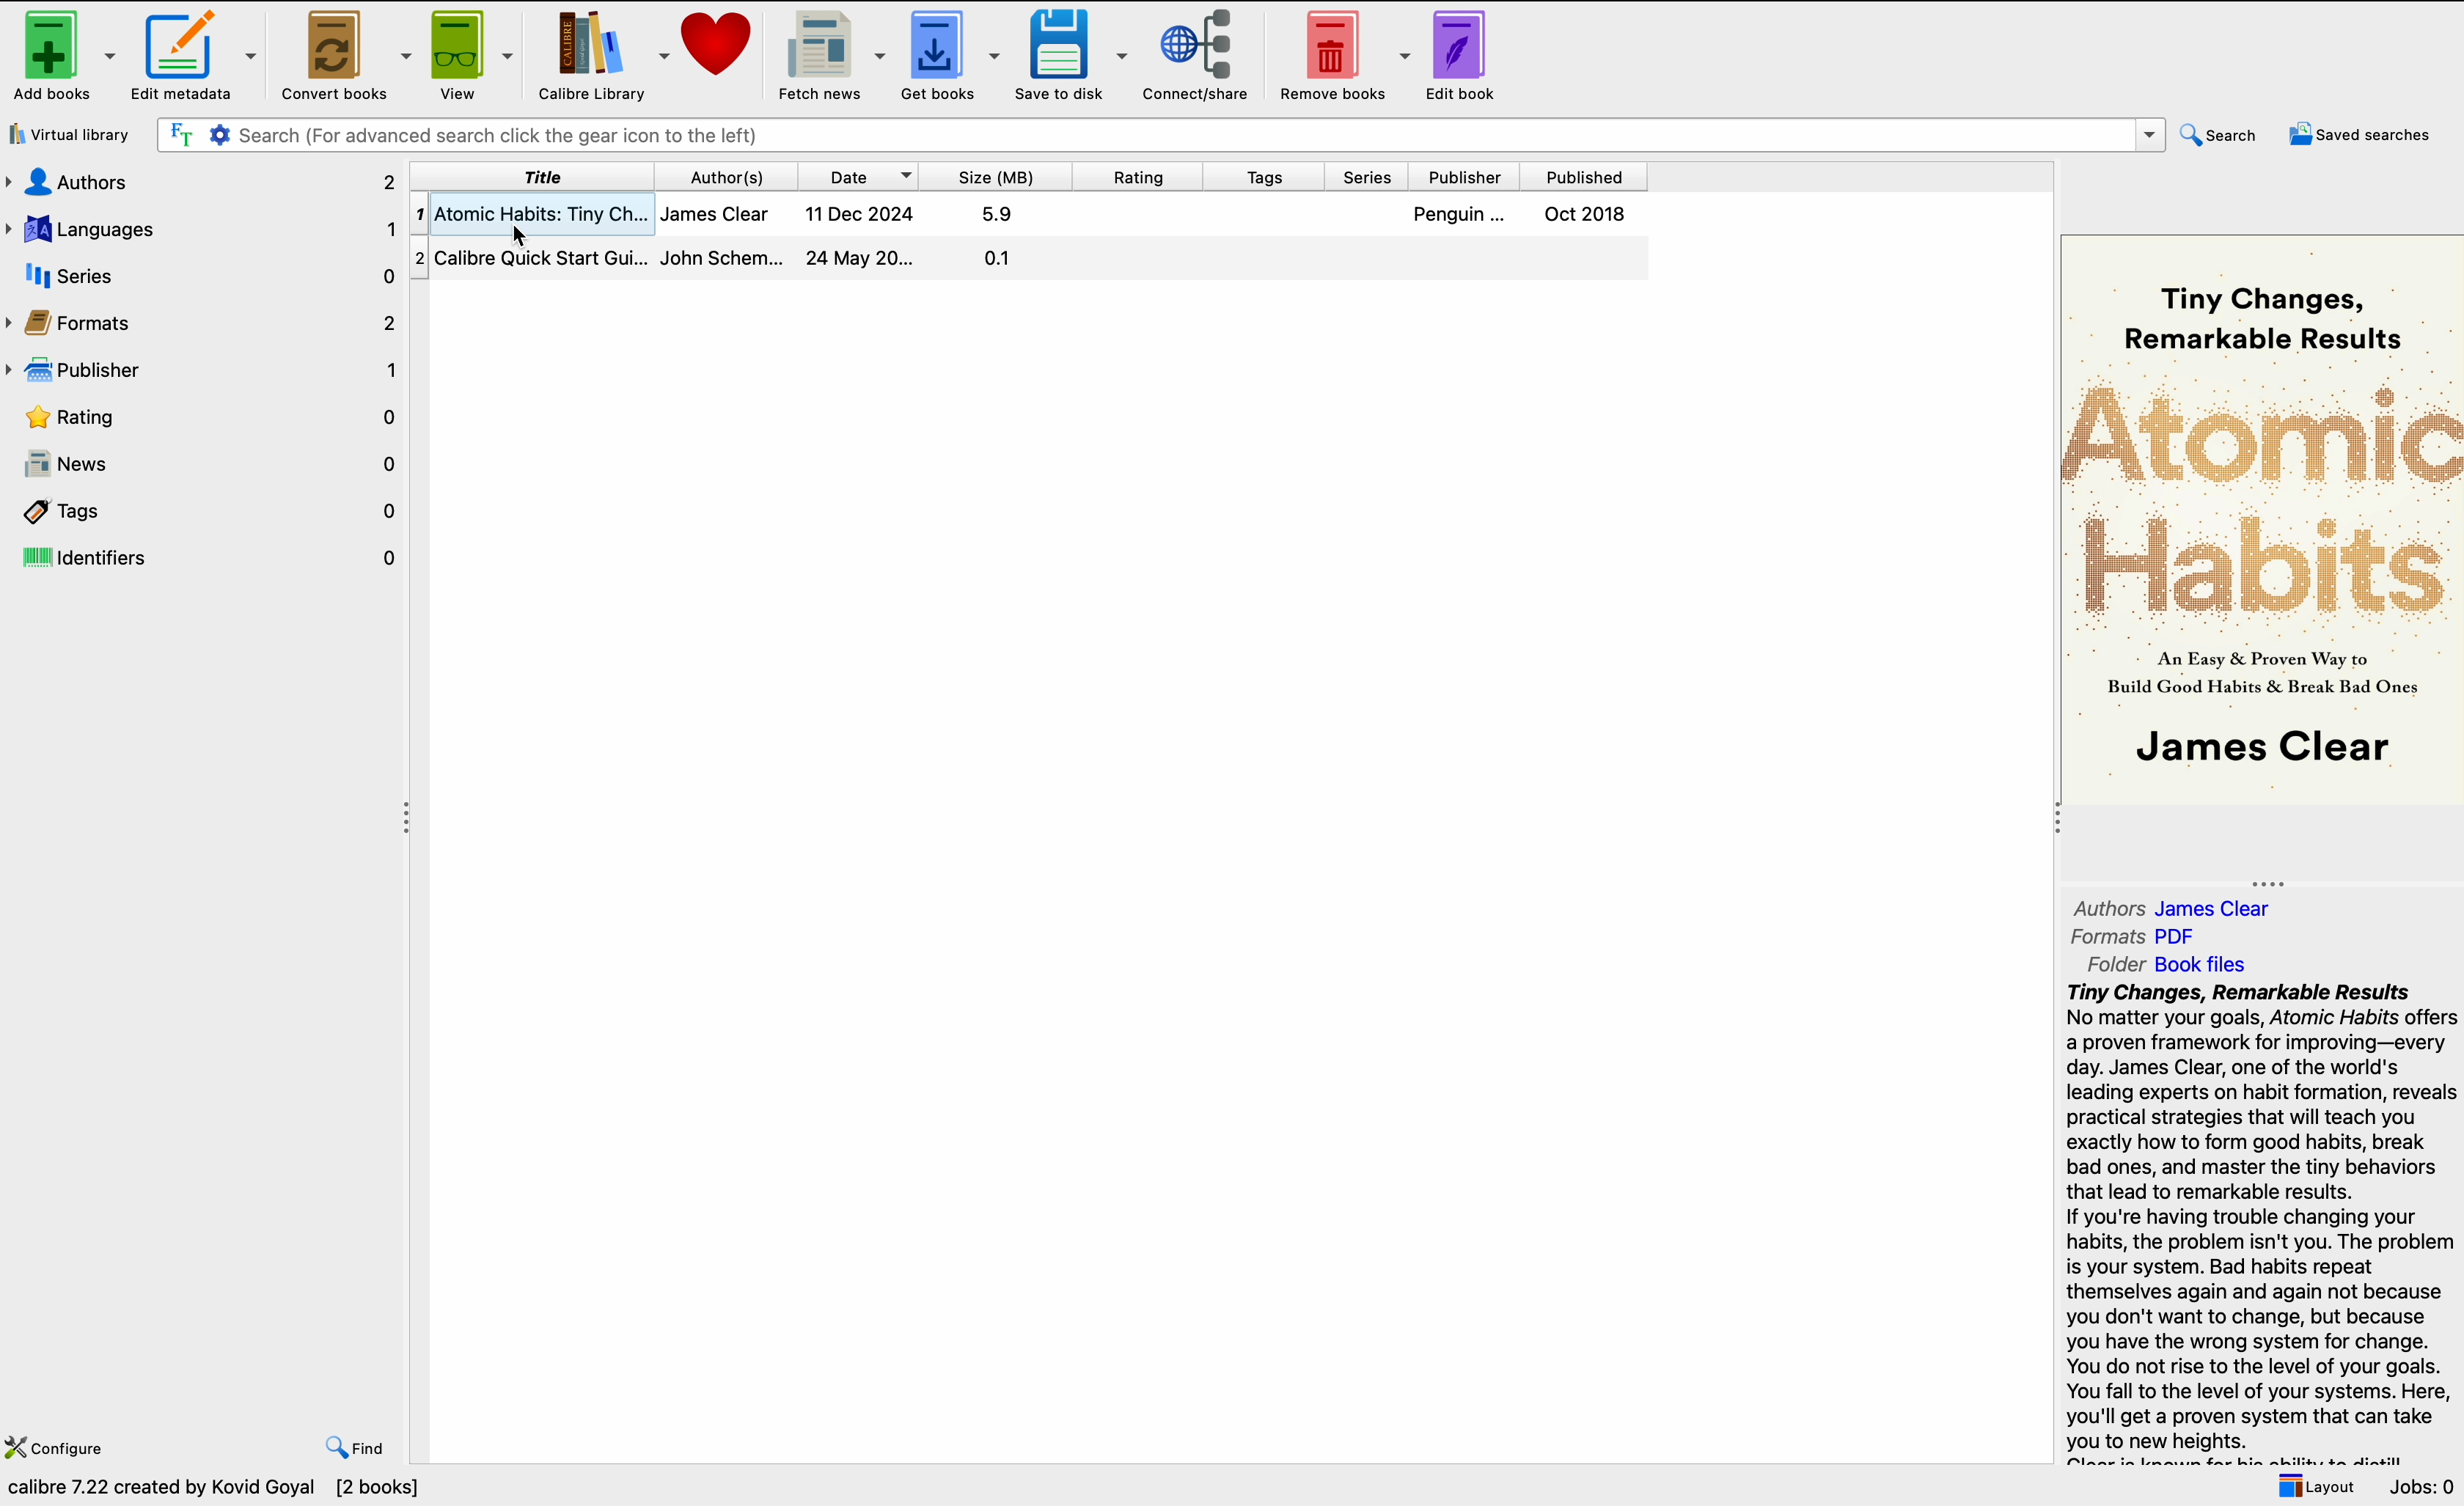  Describe the element at coordinates (357, 1450) in the screenshot. I see `find` at that location.